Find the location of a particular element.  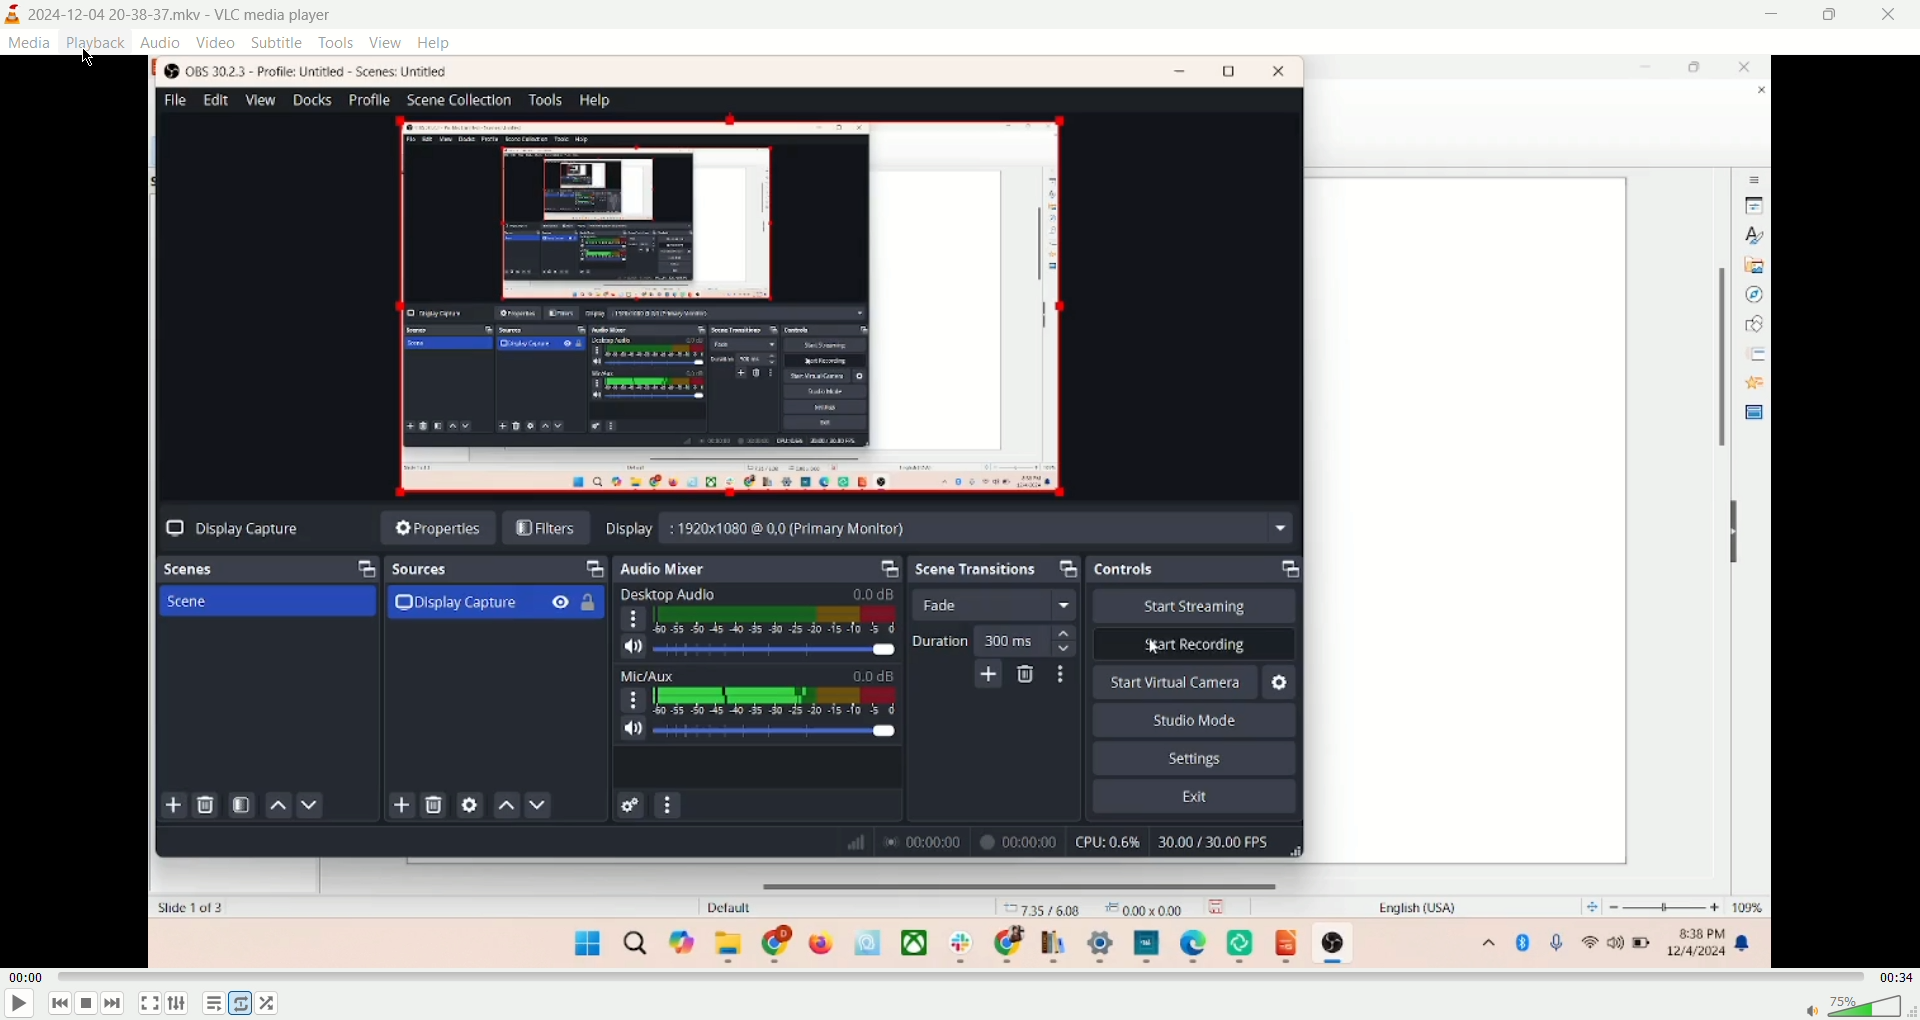

loop is located at coordinates (238, 1004).